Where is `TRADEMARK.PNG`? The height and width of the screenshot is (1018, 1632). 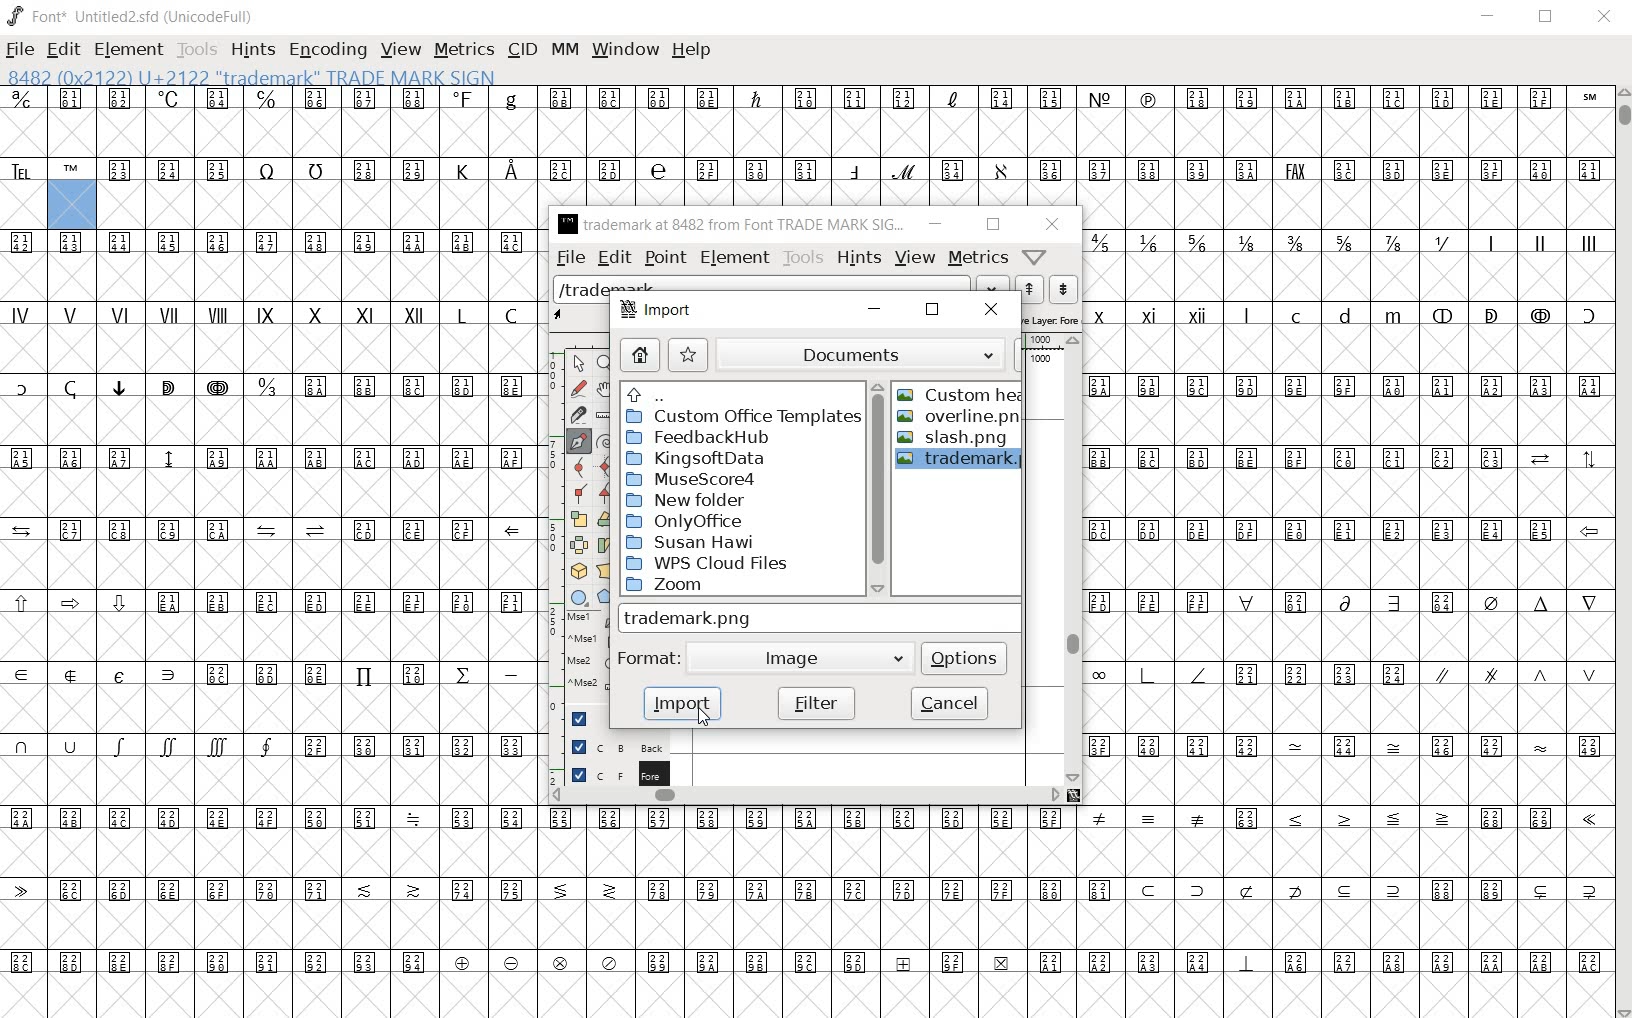
TRADEMARK.PNG is located at coordinates (768, 618).